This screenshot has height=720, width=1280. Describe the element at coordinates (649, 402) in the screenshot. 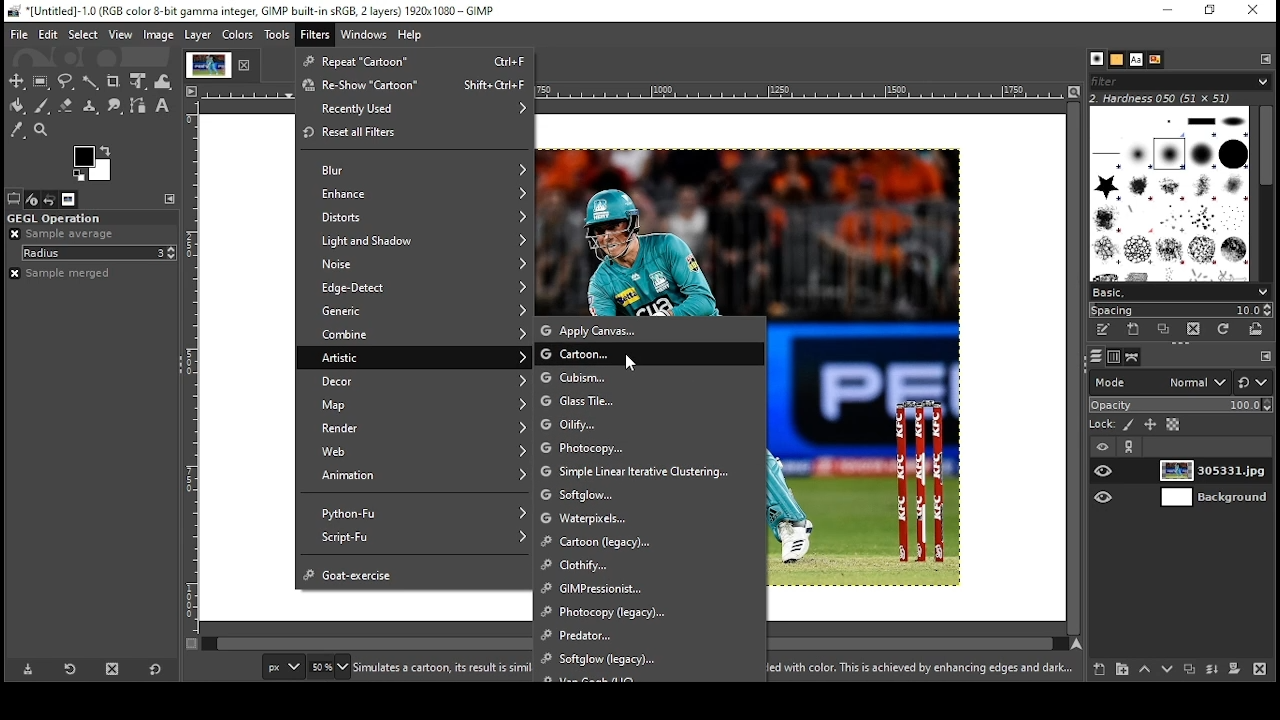

I see `glass tile` at that location.